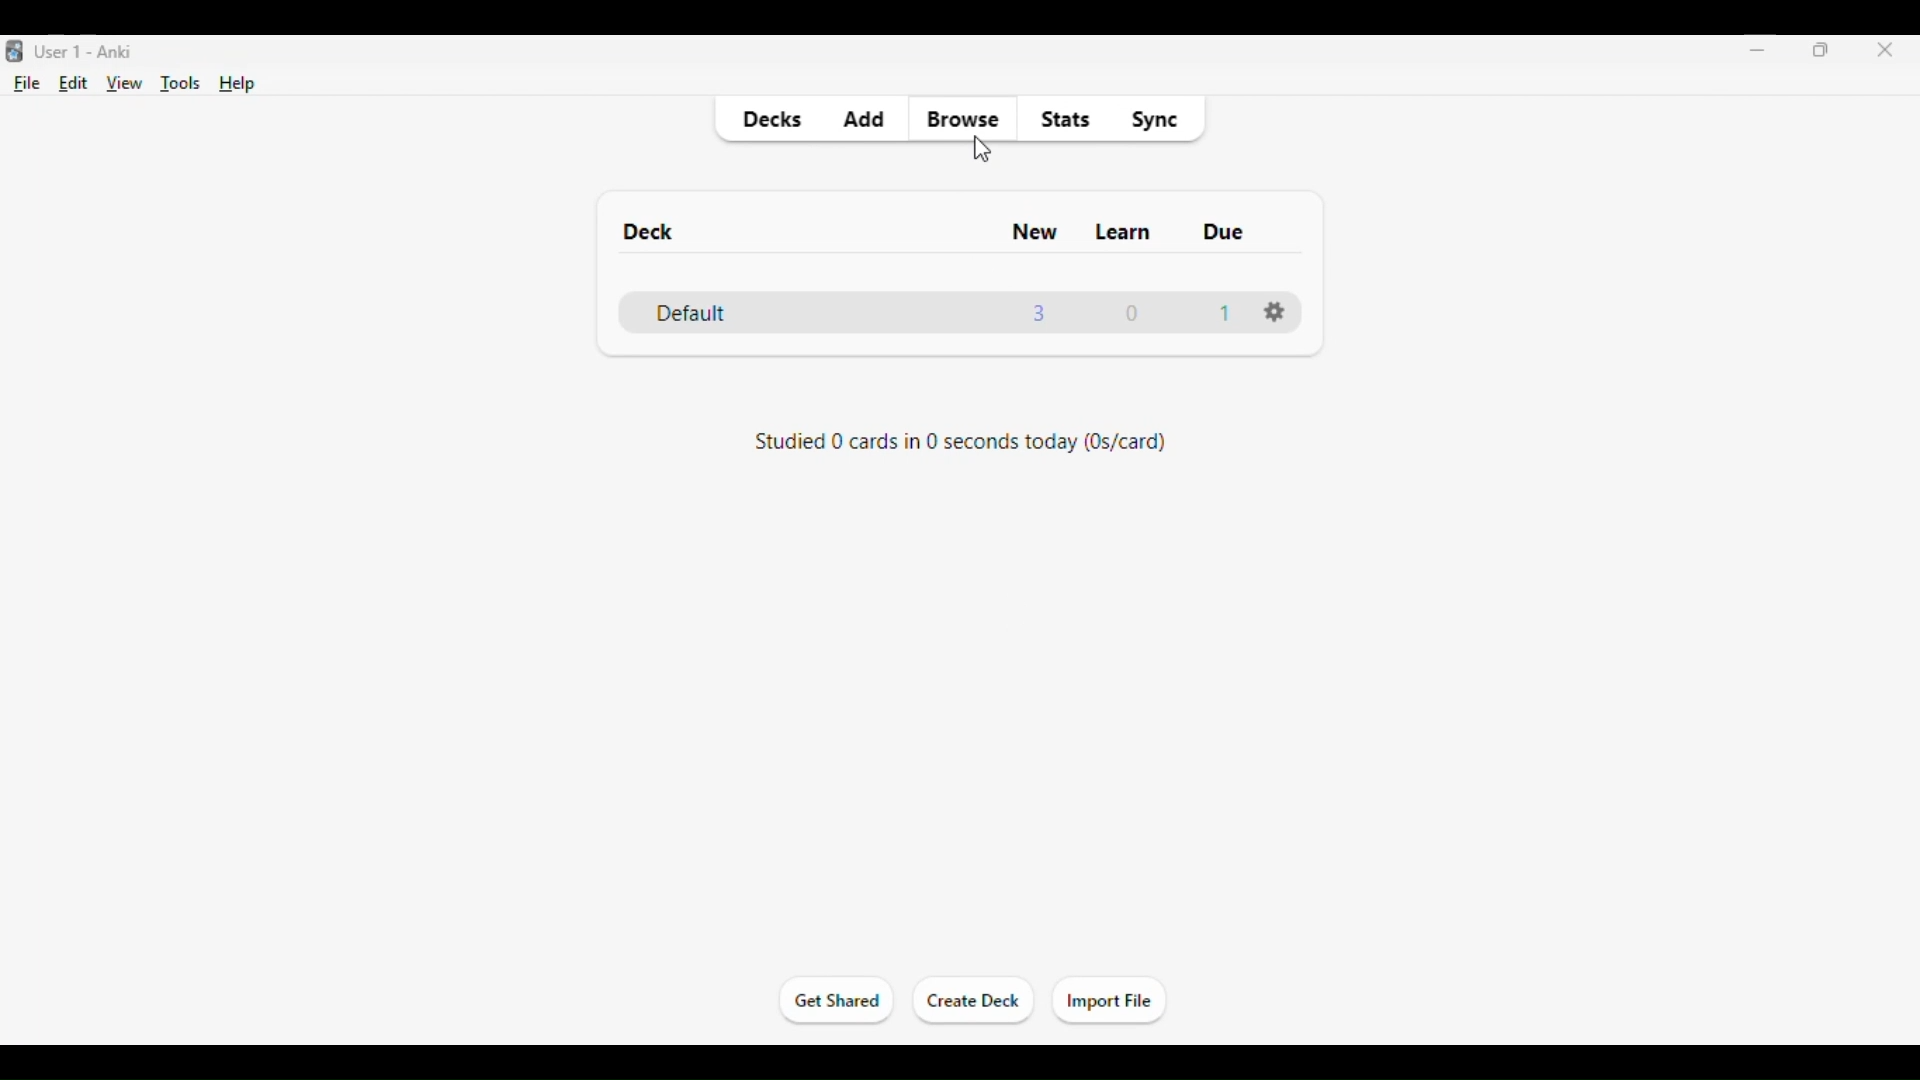 The image size is (1920, 1080). I want to click on logo, so click(12, 52).